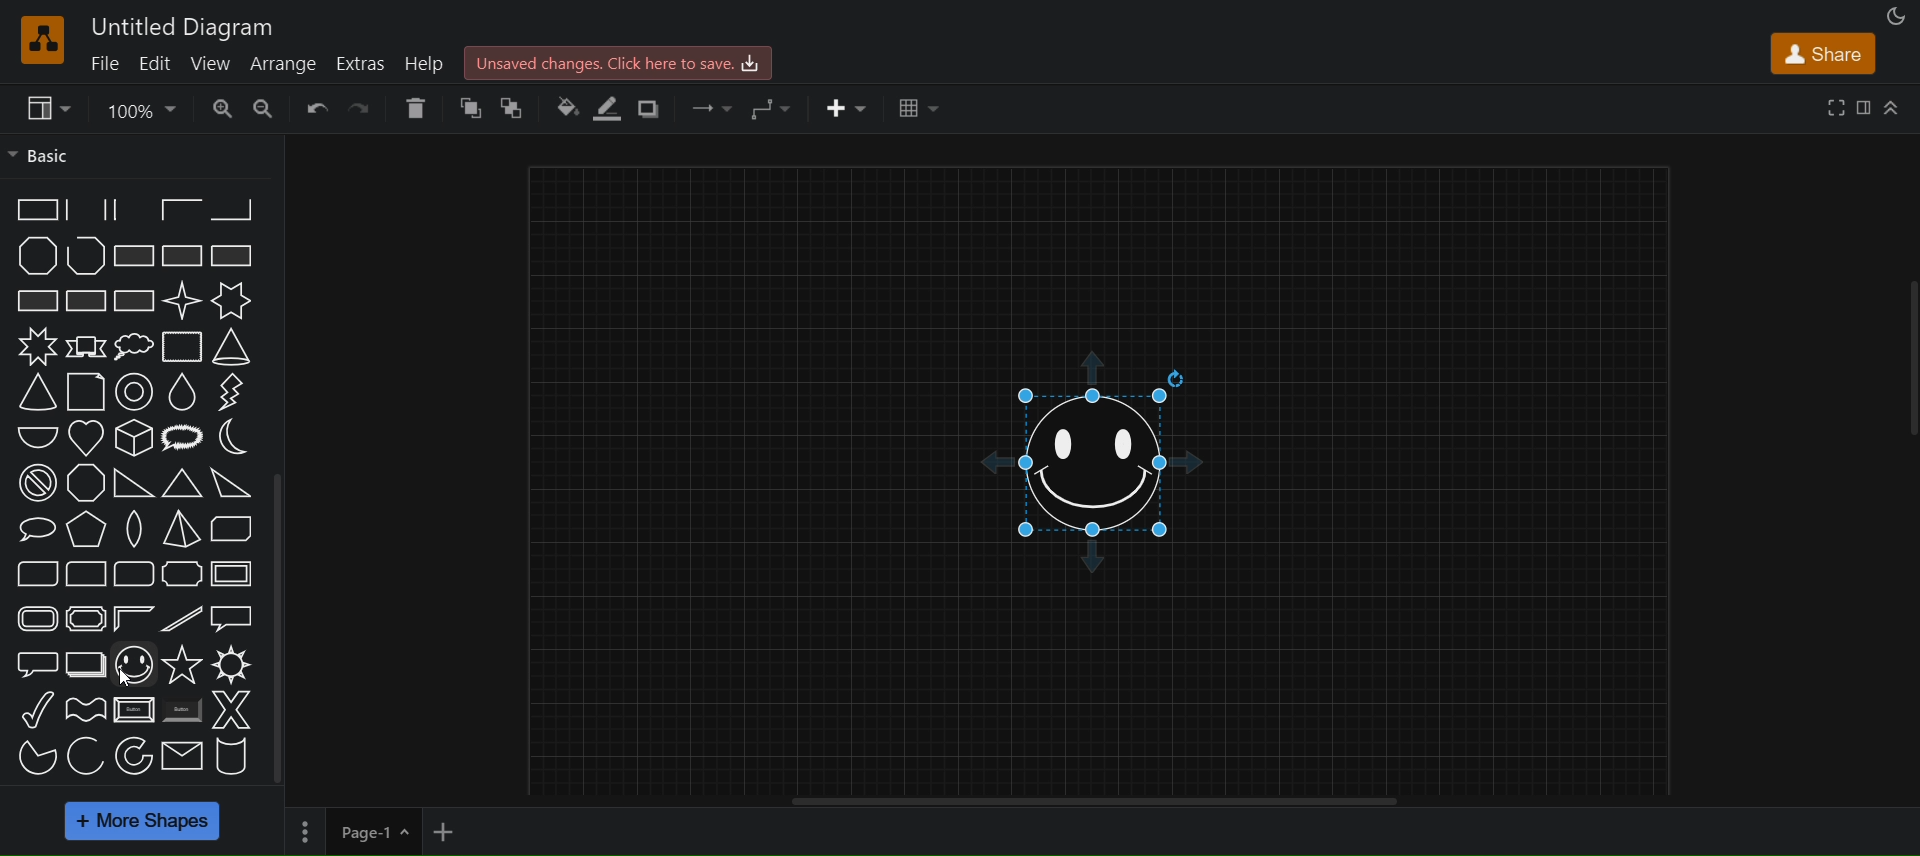  Describe the element at coordinates (219, 105) in the screenshot. I see `zoom in` at that location.